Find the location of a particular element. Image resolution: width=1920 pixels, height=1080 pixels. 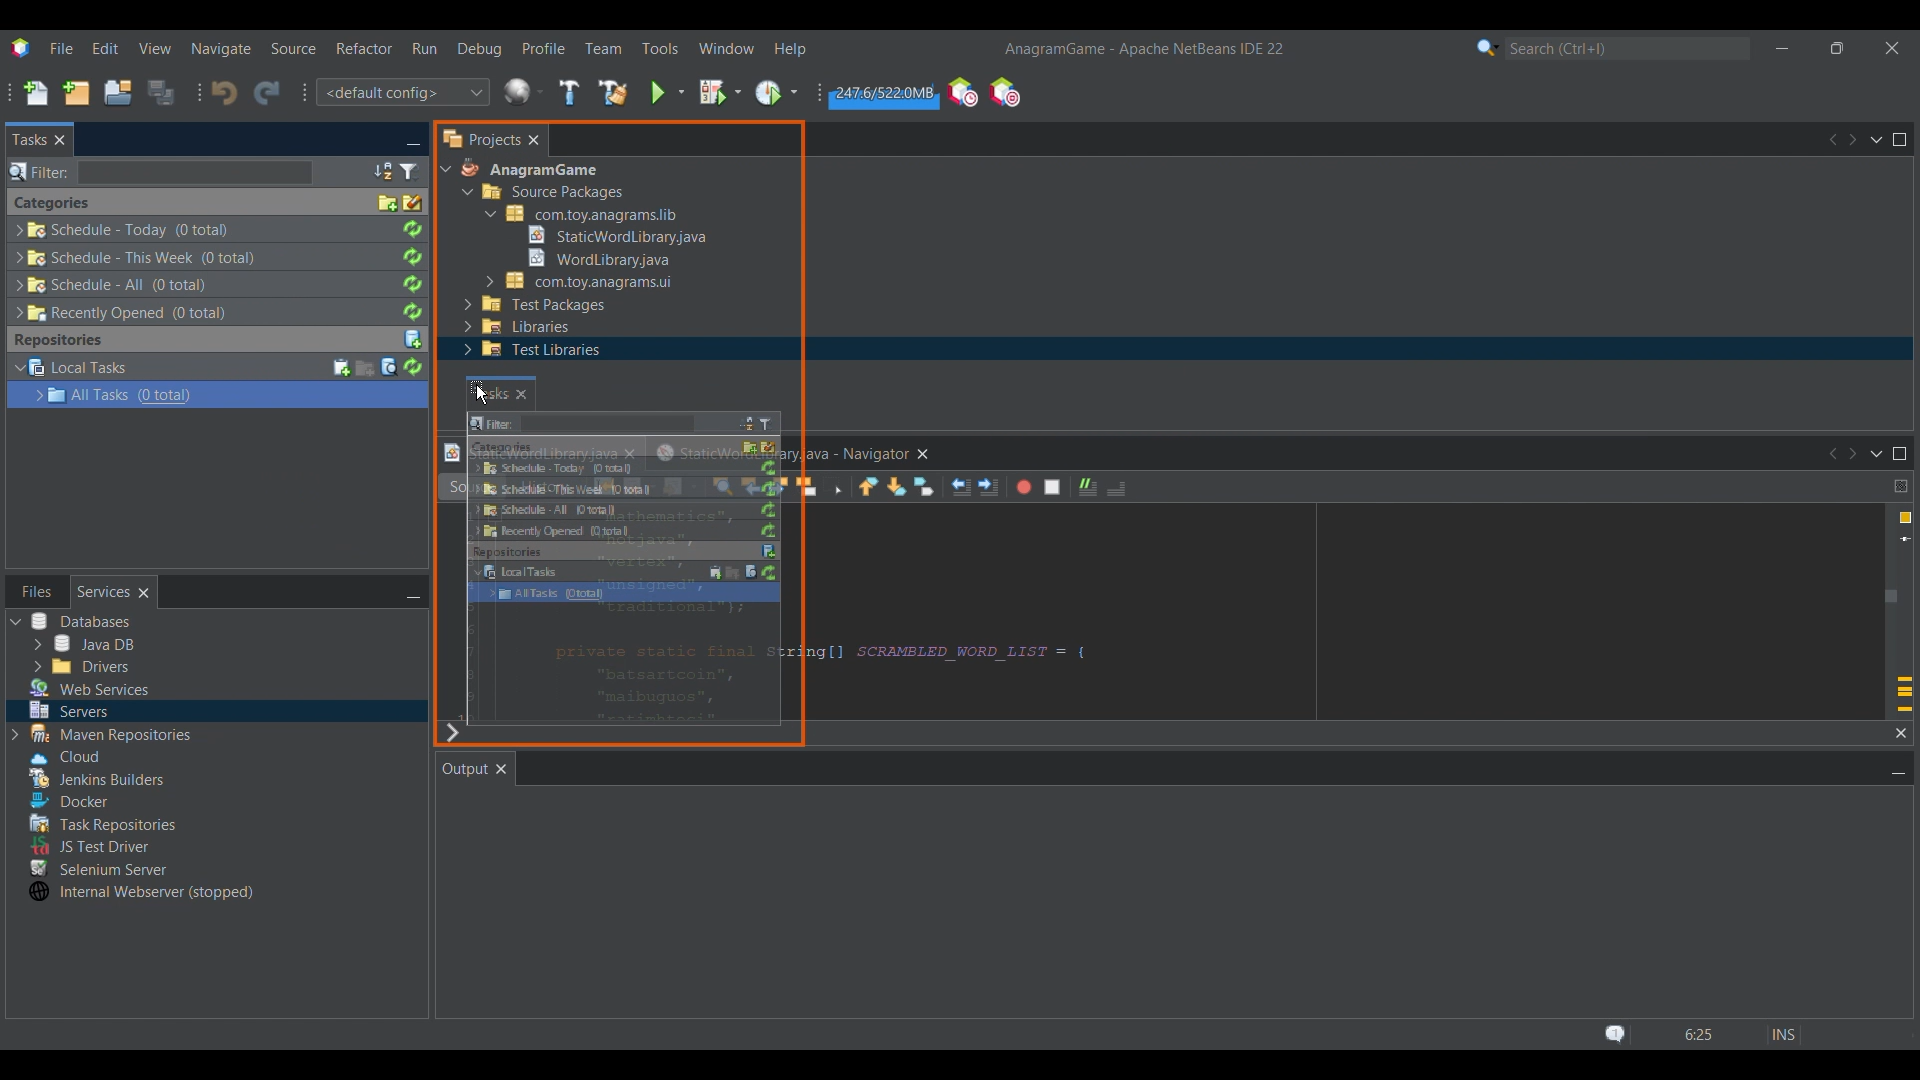

Stop macro recording is located at coordinates (1052, 487).